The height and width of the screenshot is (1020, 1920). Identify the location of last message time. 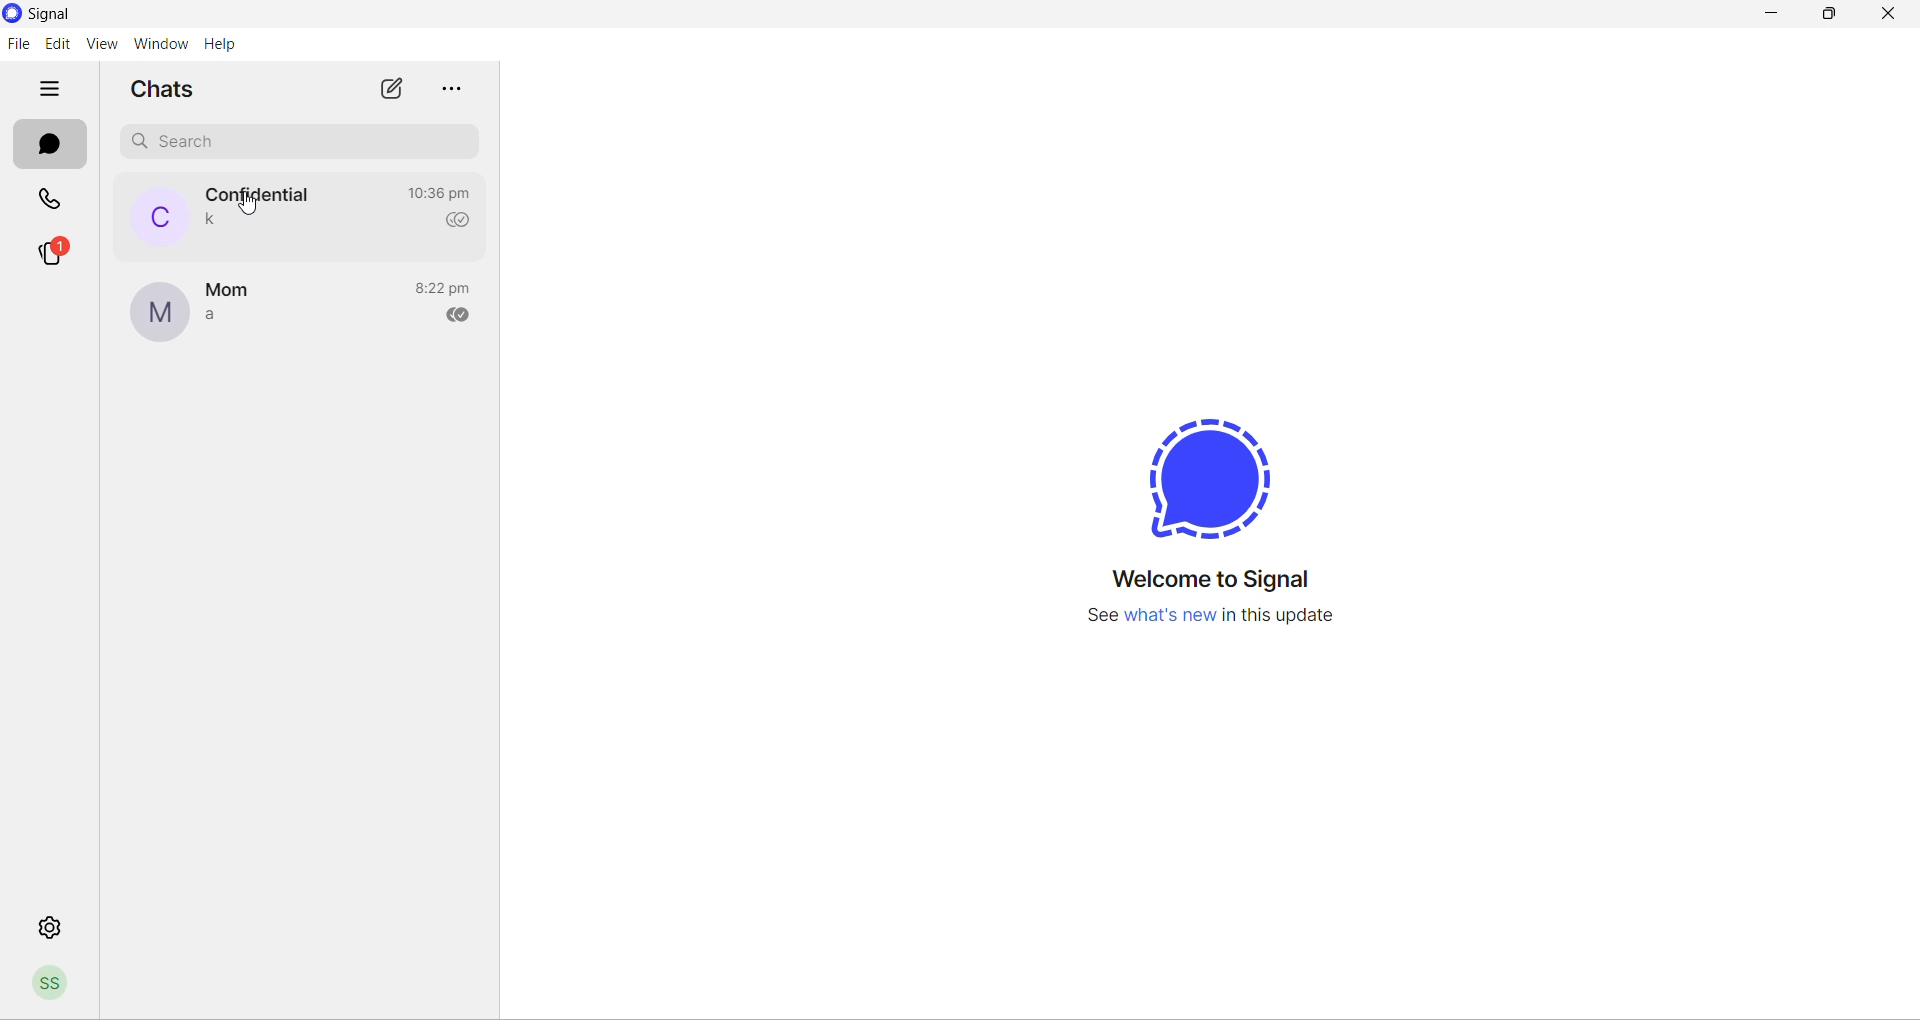
(447, 195).